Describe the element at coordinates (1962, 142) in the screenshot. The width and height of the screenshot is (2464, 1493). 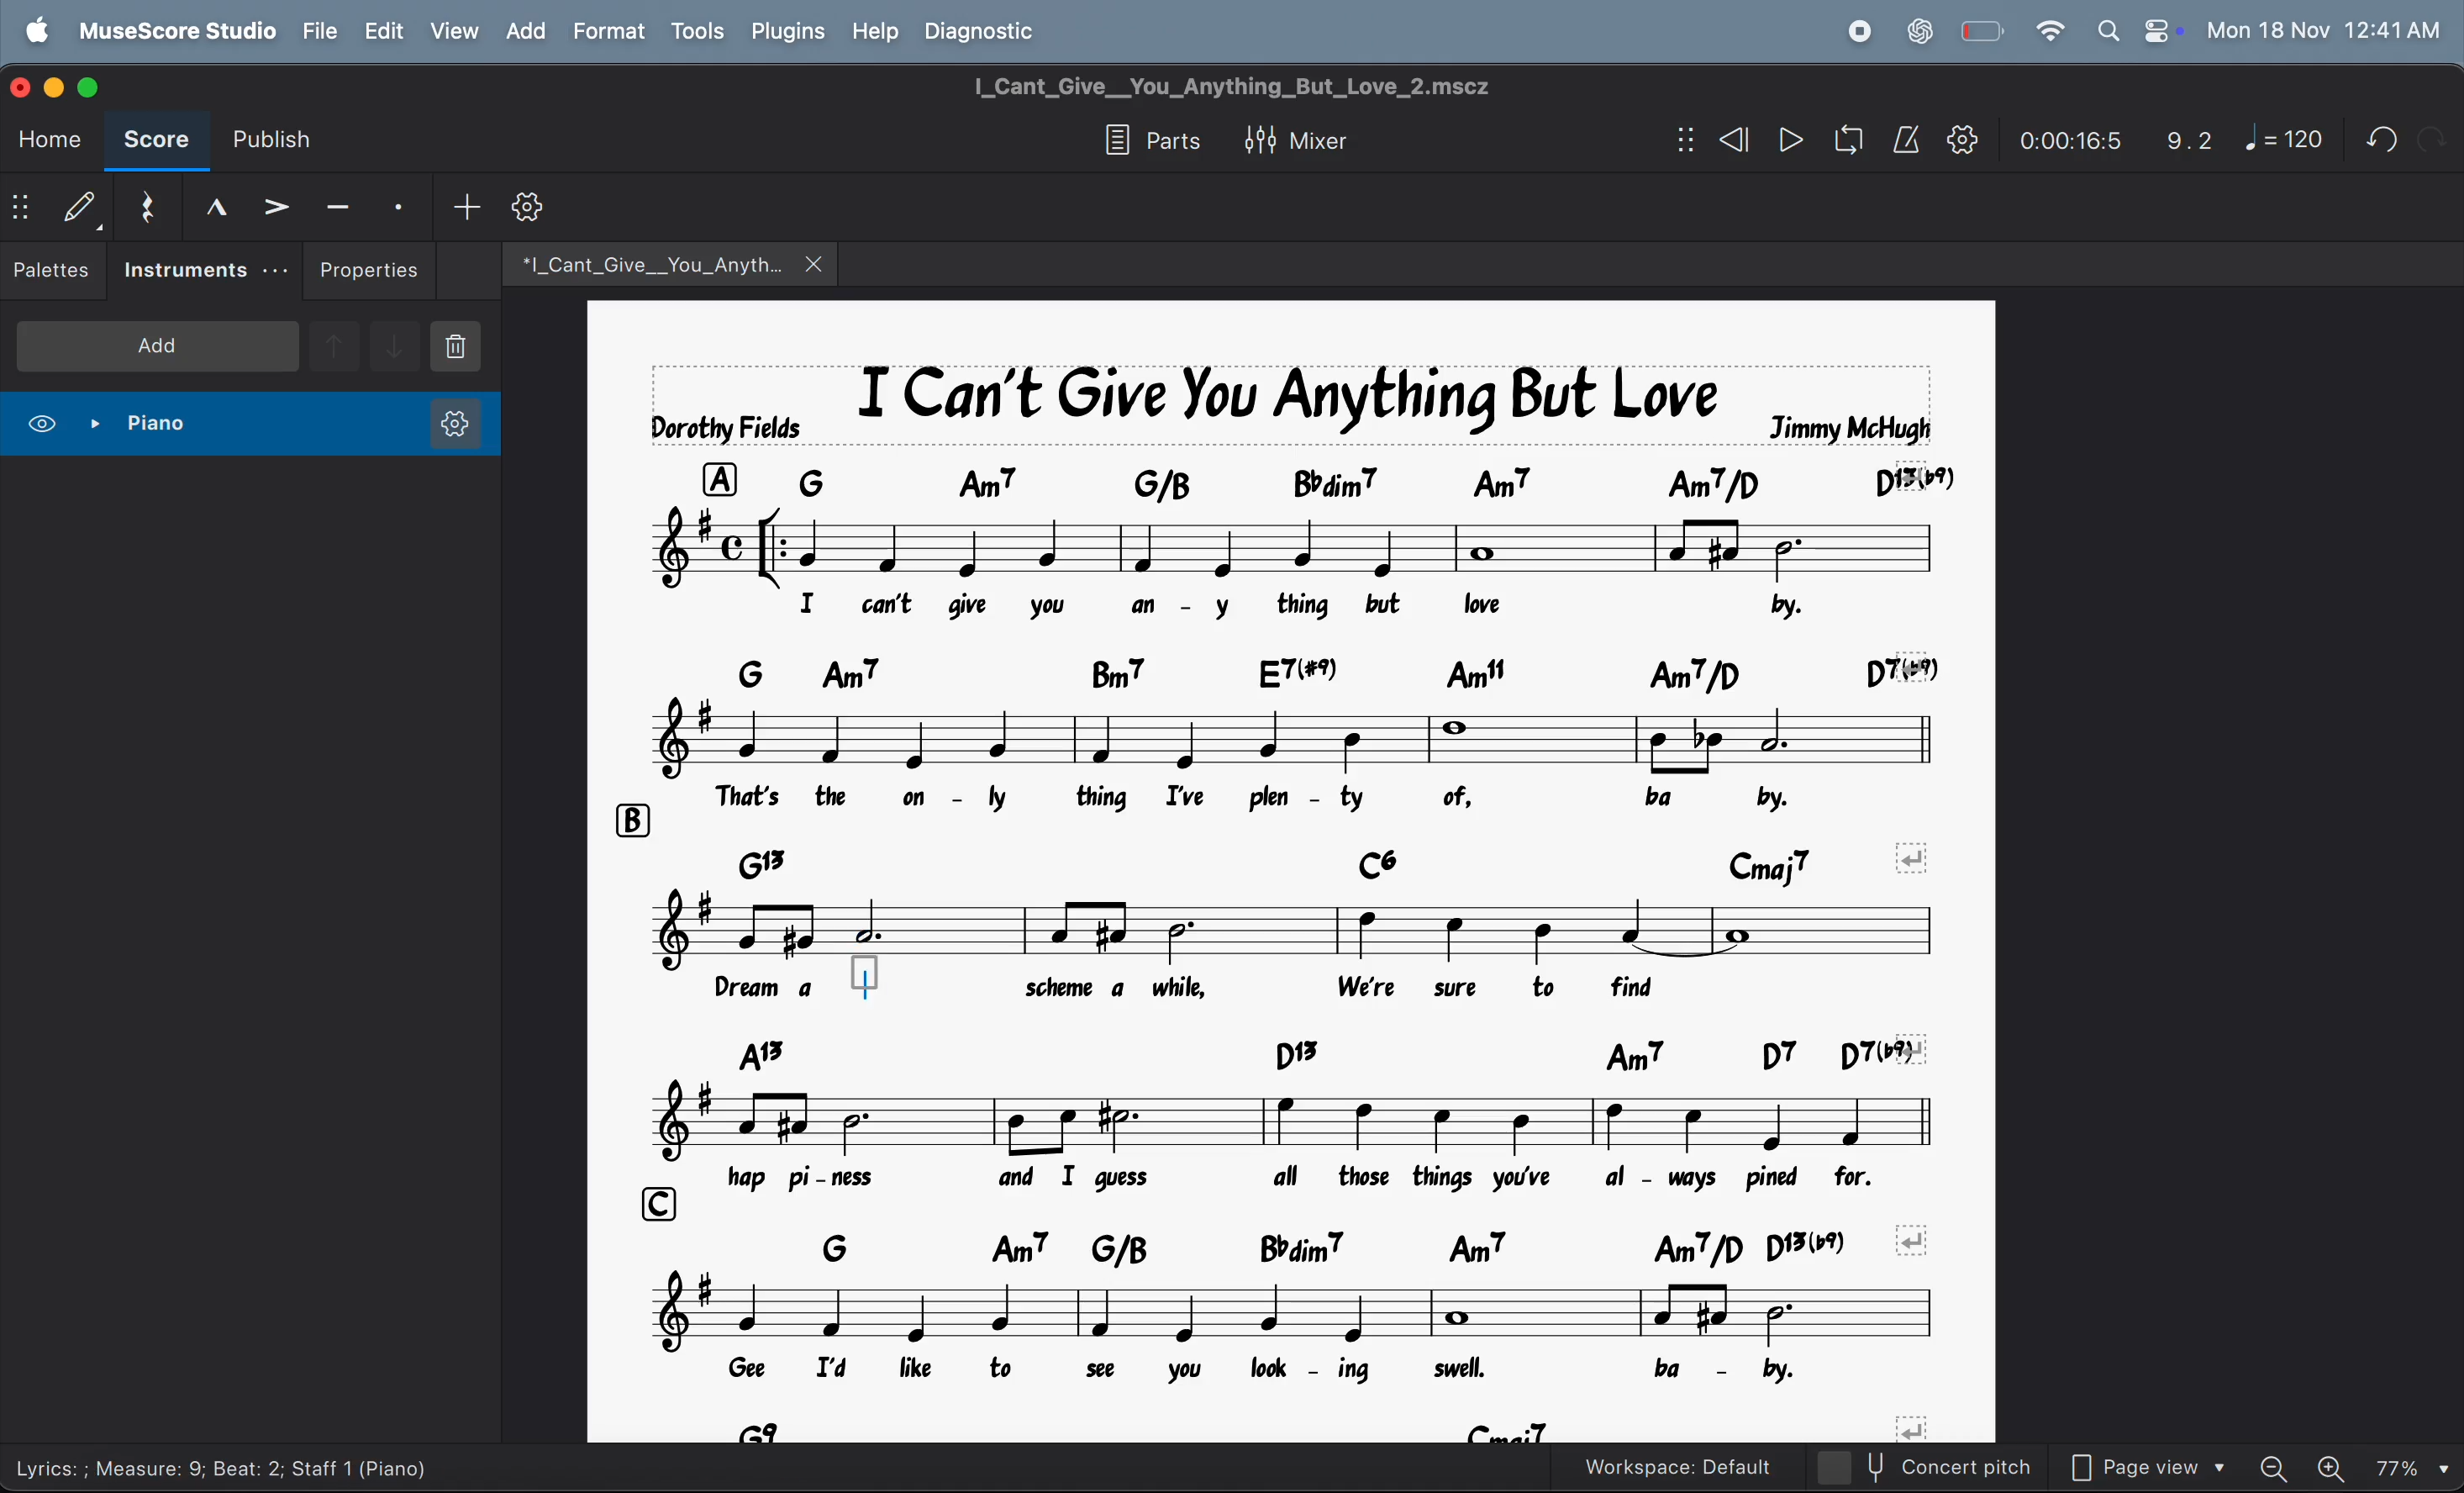
I see `play back settings` at that location.